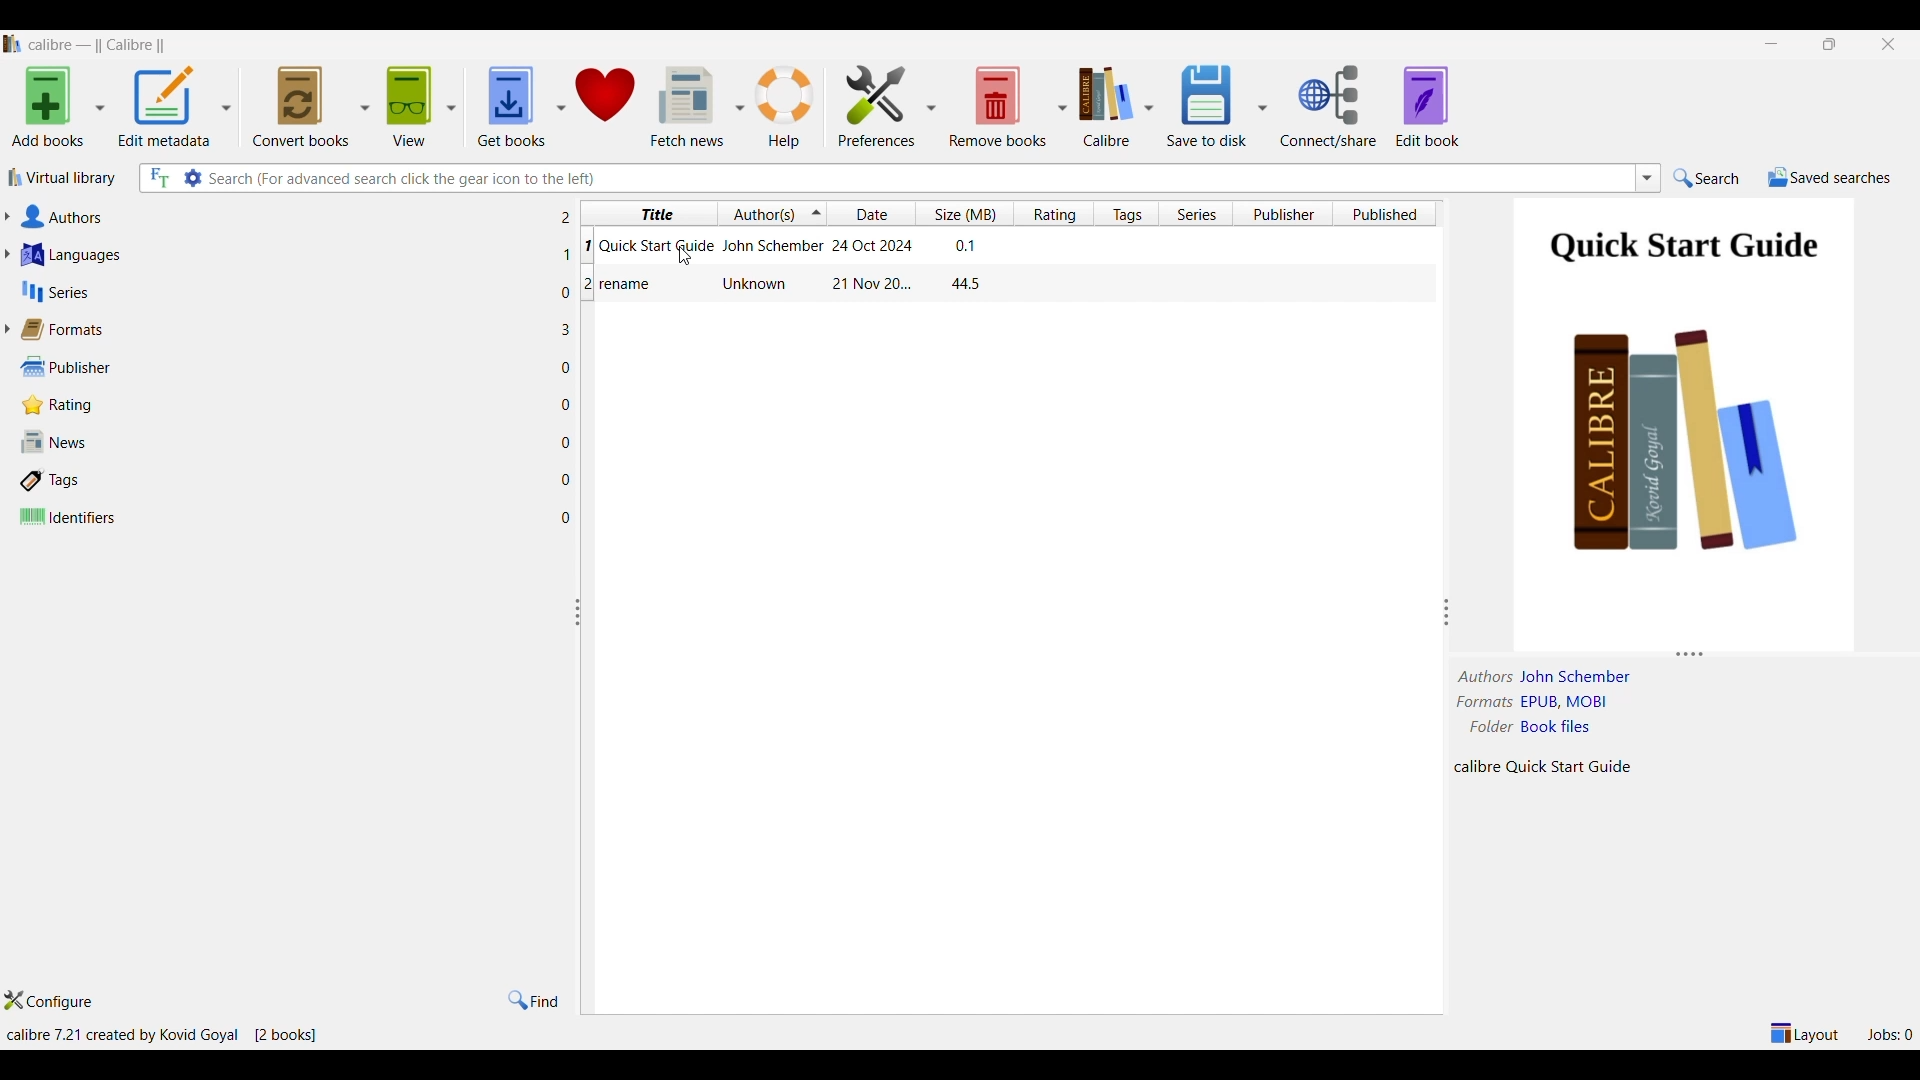 The image size is (1920, 1080). Describe the element at coordinates (1567, 702) in the screenshot. I see `File formats` at that location.